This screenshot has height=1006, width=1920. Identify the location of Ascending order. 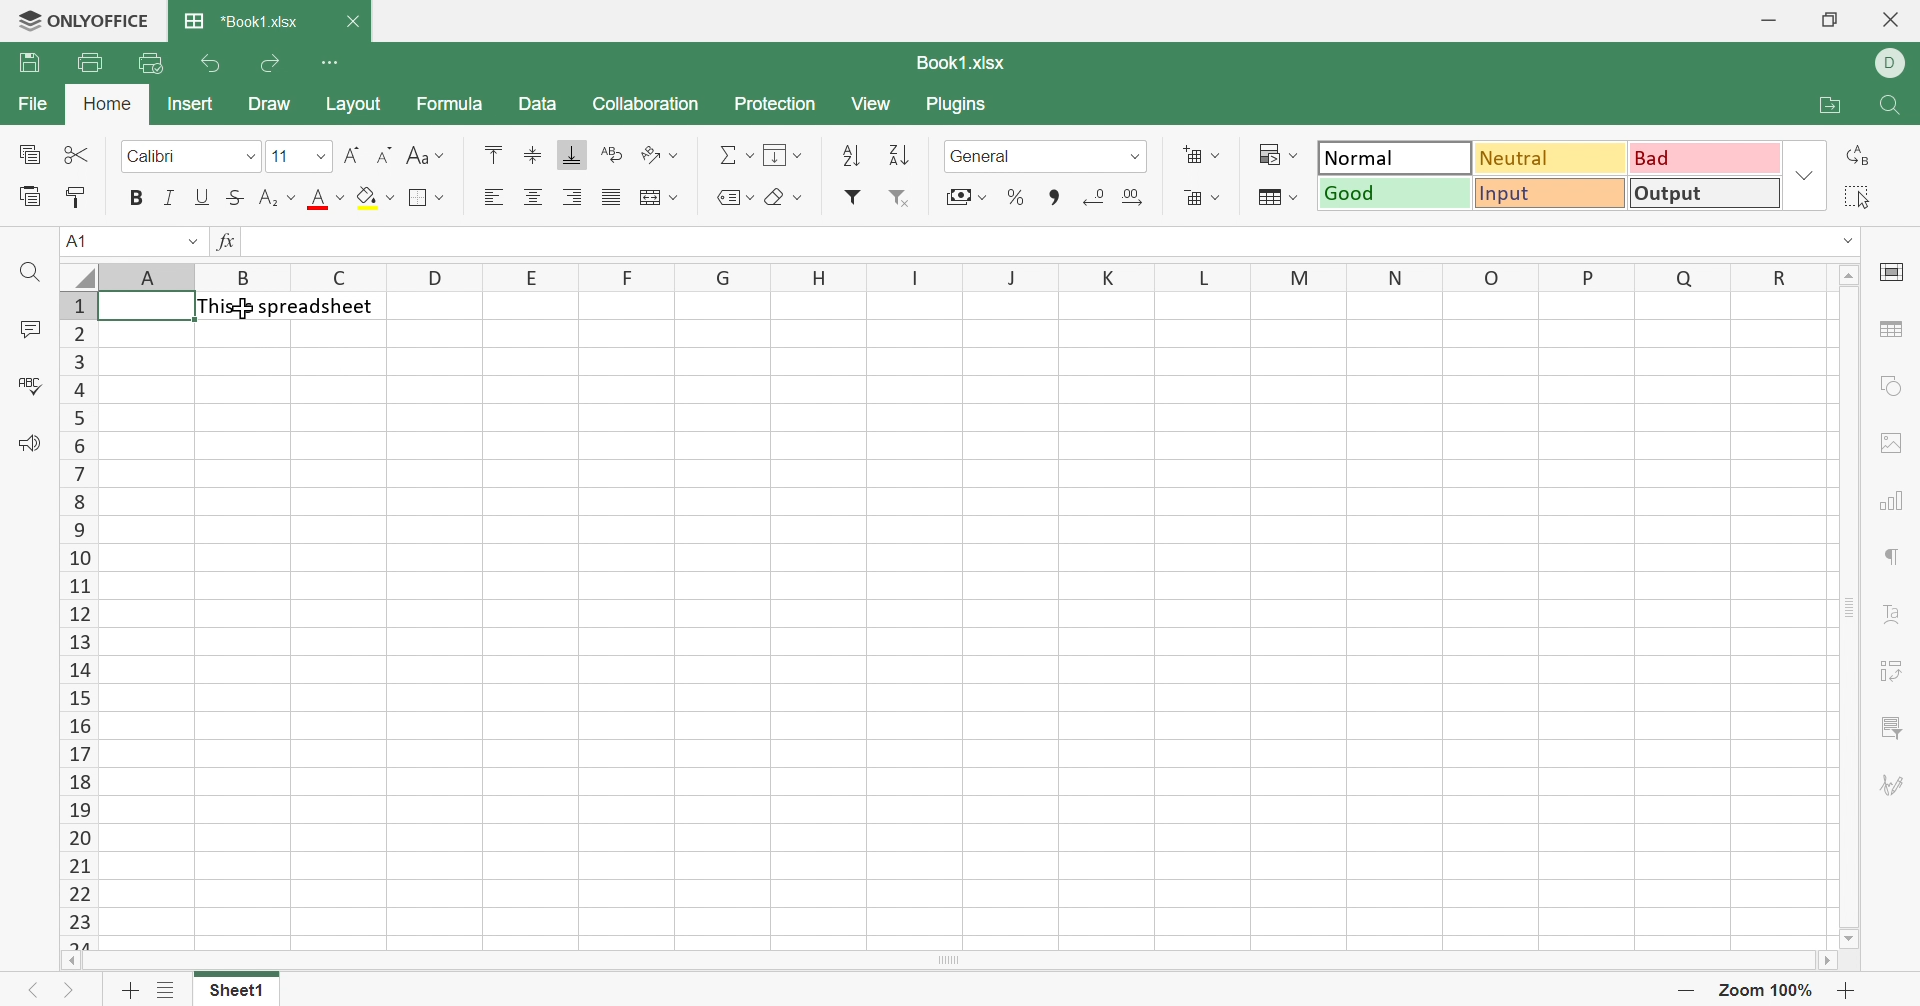
(853, 155).